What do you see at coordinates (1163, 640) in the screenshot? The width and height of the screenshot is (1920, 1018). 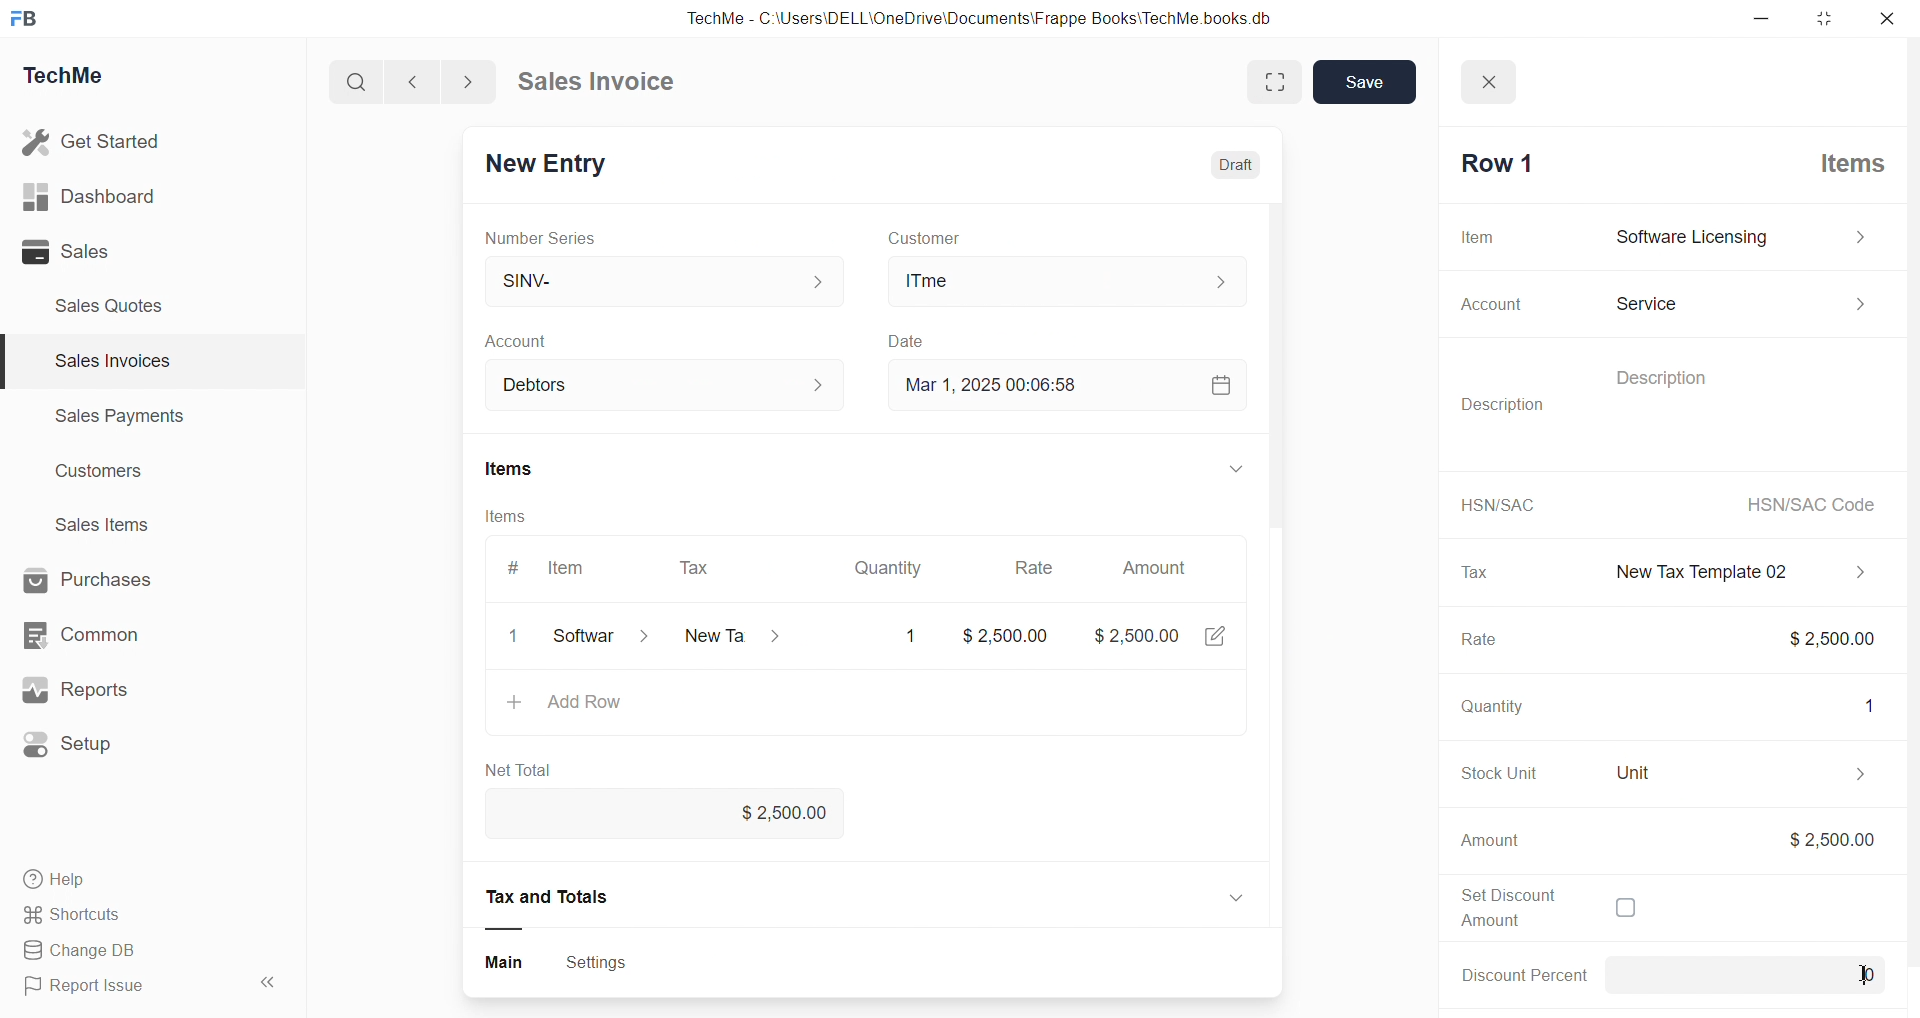 I see `$2,500.00 [4` at bounding box center [1163, 640].